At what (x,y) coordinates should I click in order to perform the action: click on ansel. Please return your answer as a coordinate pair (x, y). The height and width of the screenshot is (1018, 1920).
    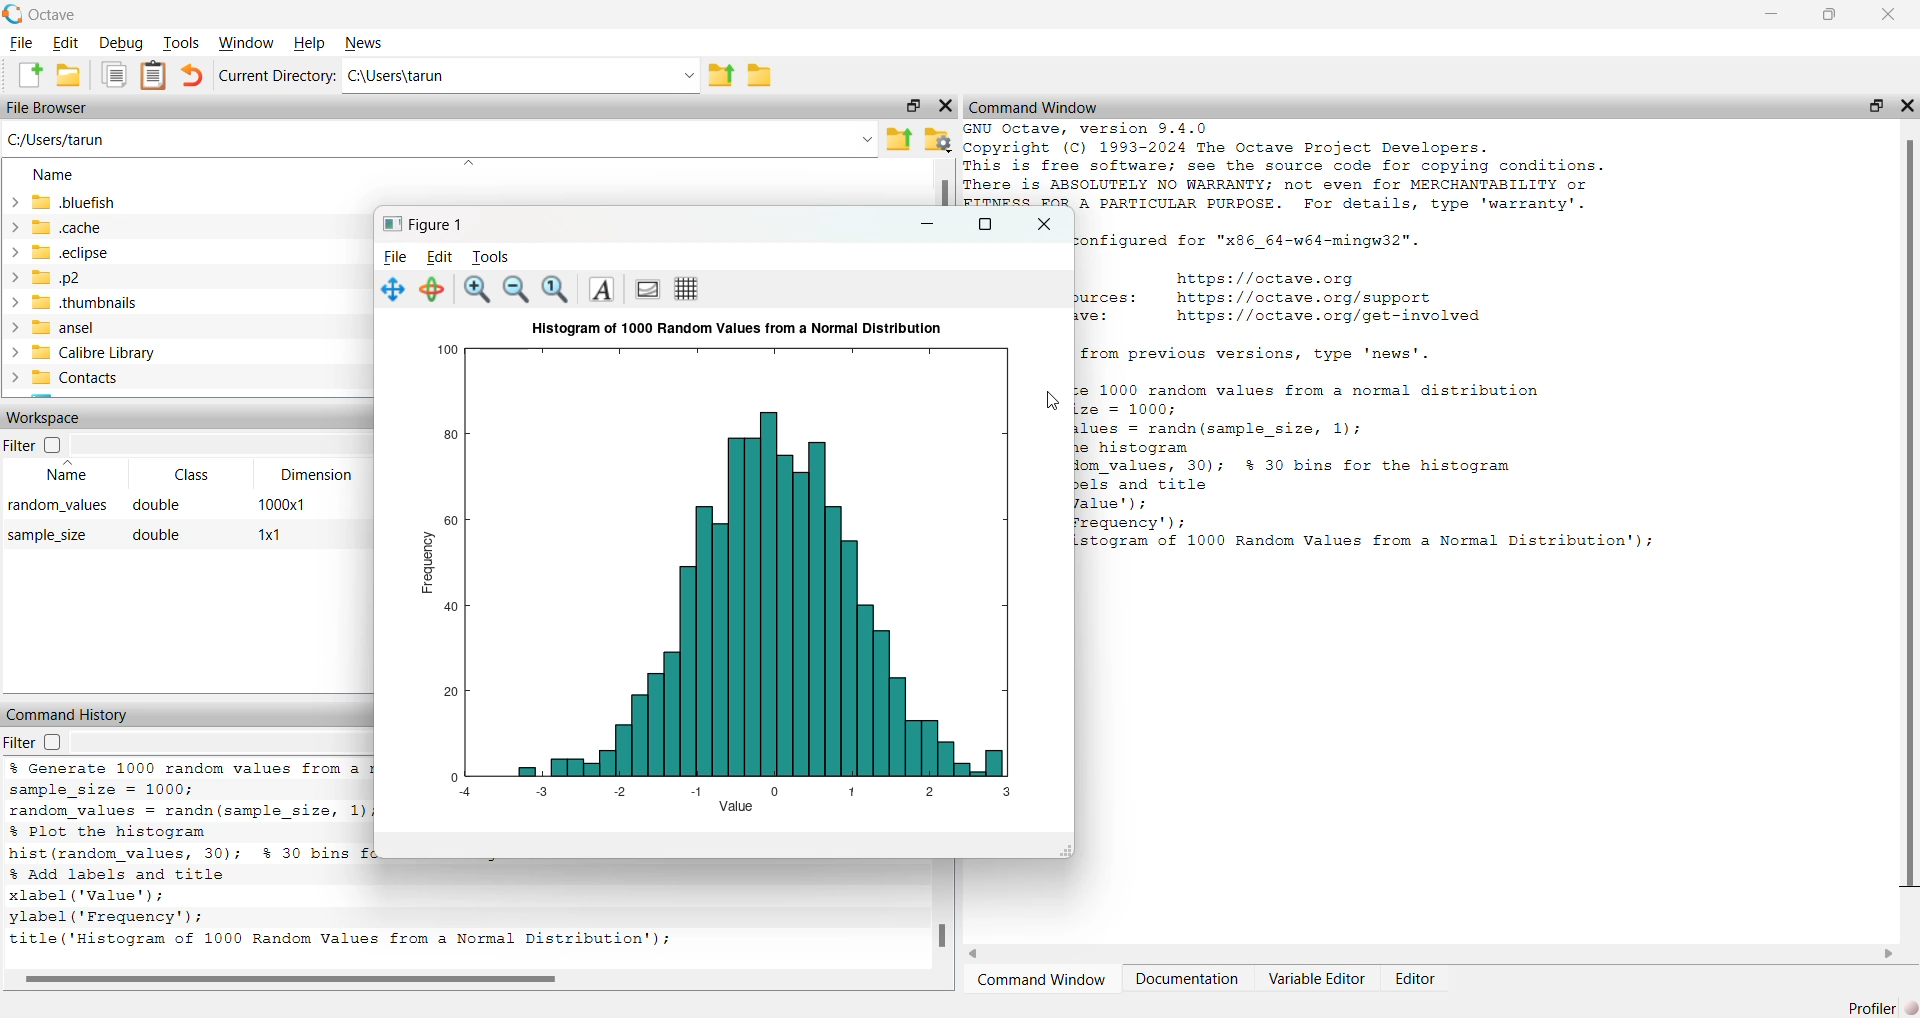
    Looking at the image, I should click on (50, 326).